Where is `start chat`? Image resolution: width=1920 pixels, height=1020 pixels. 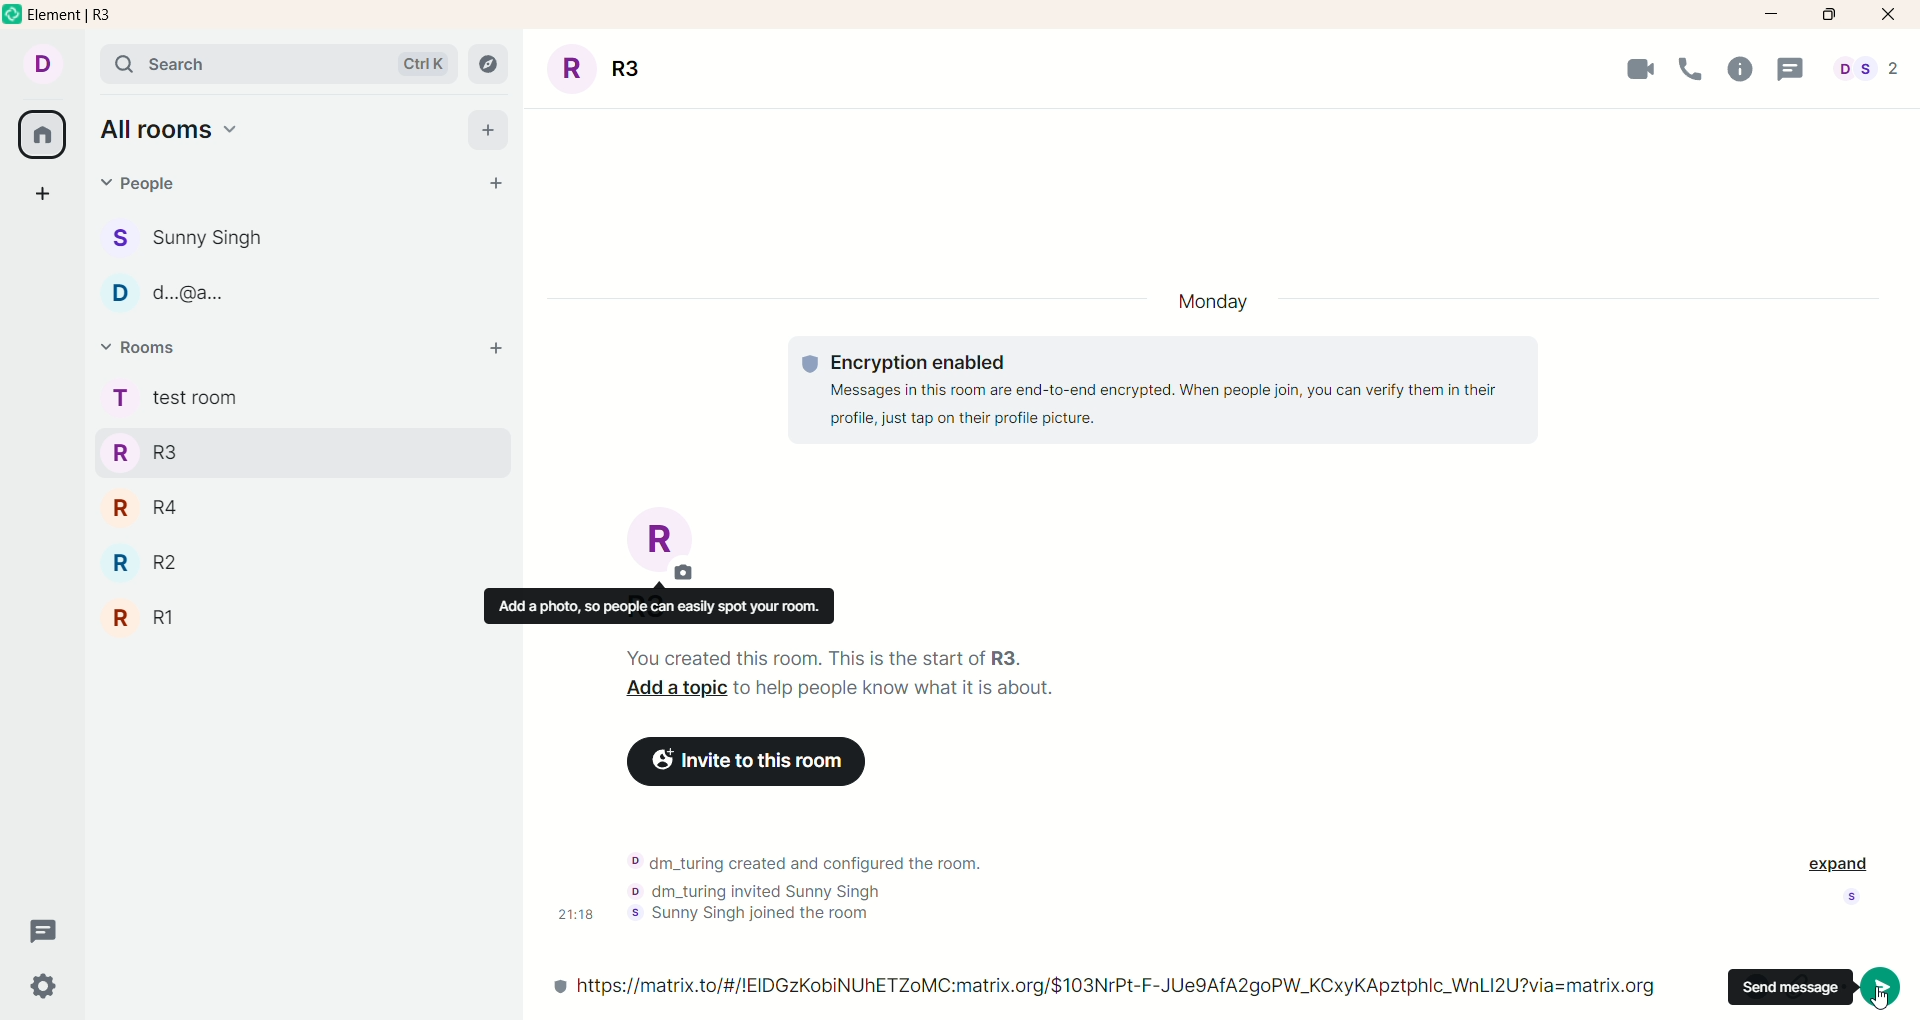
start chat is located at coordinates (484, 185).